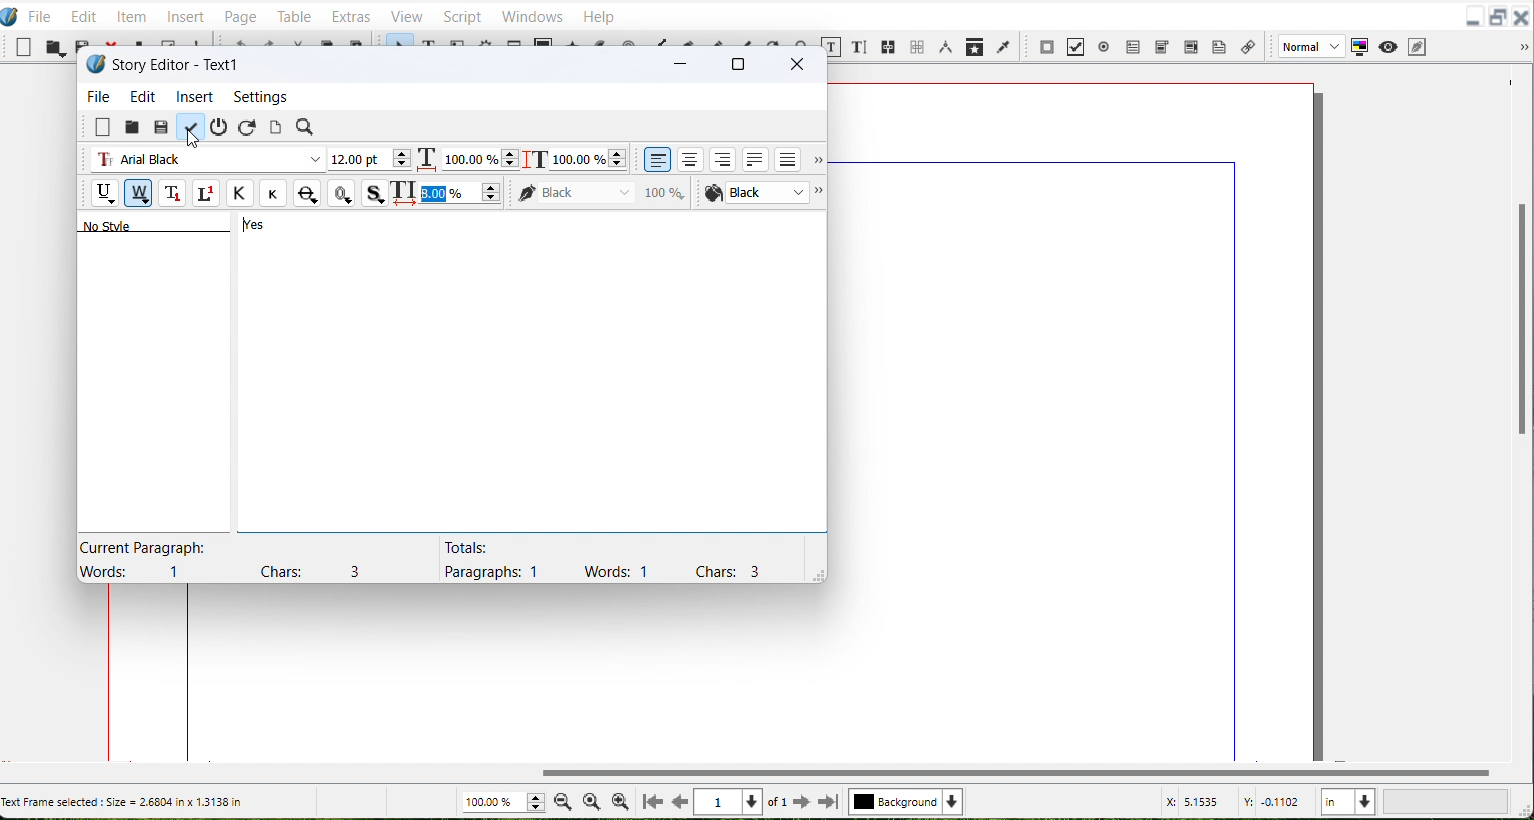 This screenshot has width=1534, height=820. I want to click on Text Annotation, so click(1220, 46).